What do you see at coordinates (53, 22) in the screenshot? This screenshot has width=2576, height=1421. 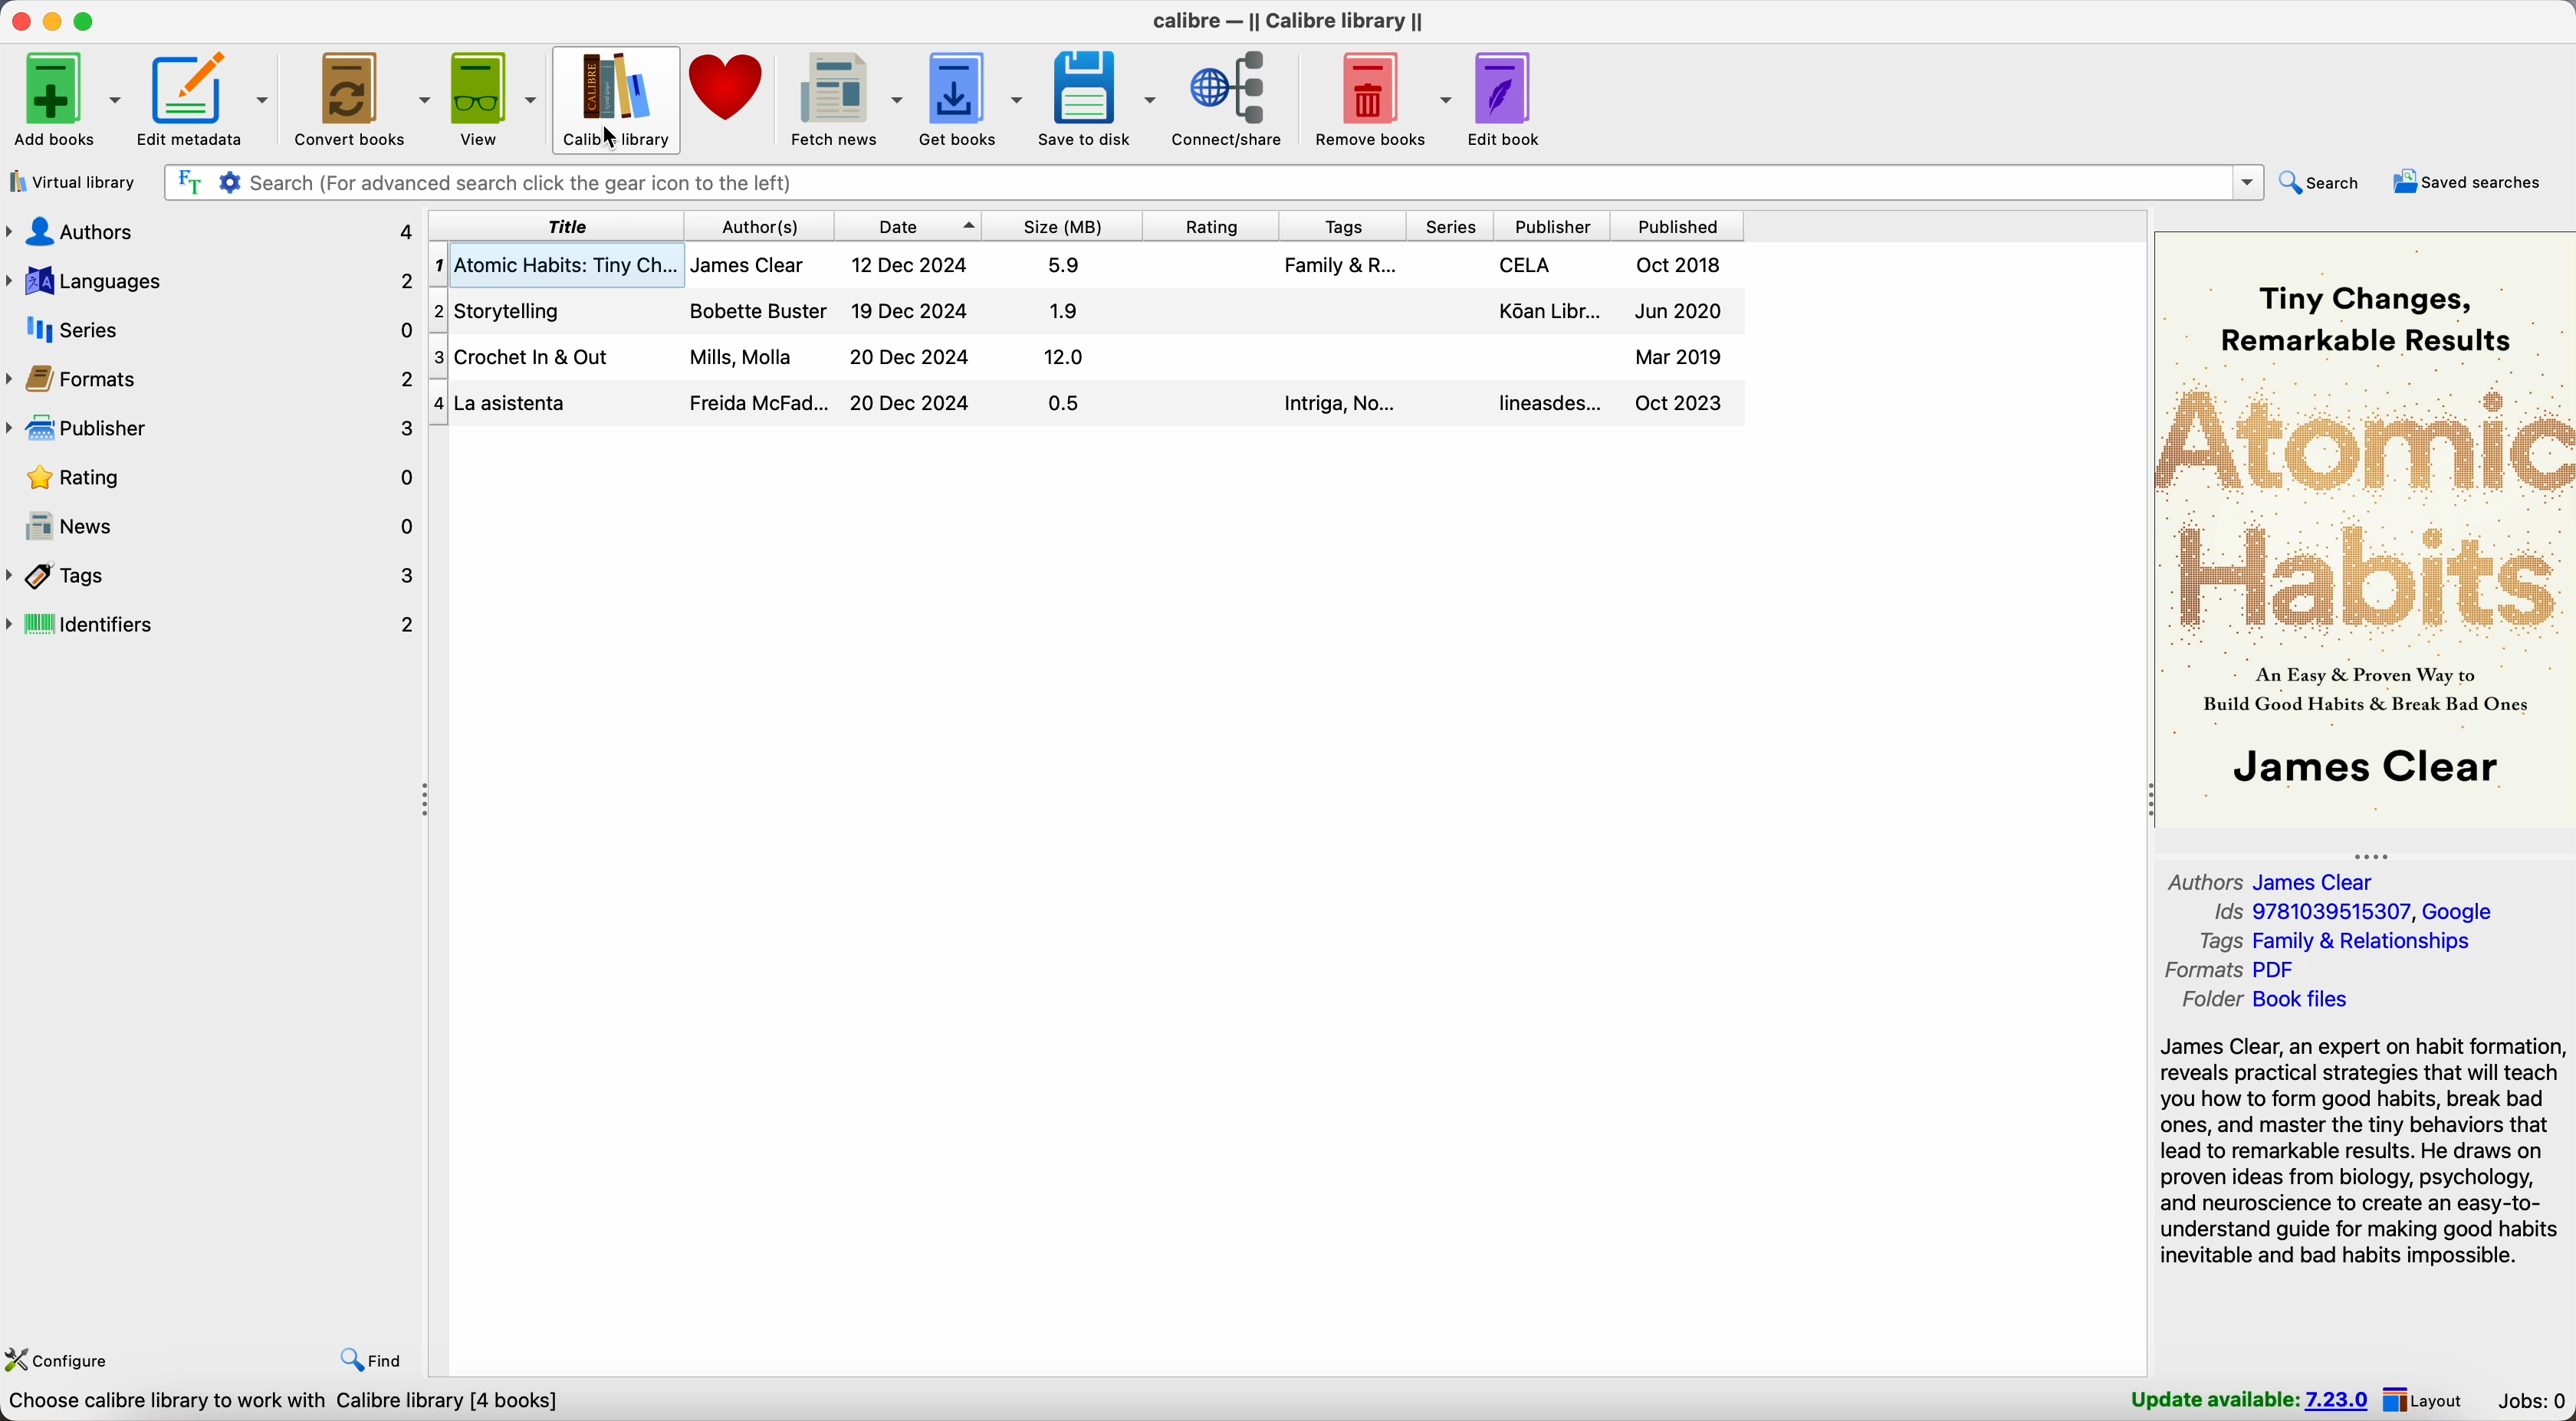 I see `minimize Calibre` at bounding box center [53, 22].